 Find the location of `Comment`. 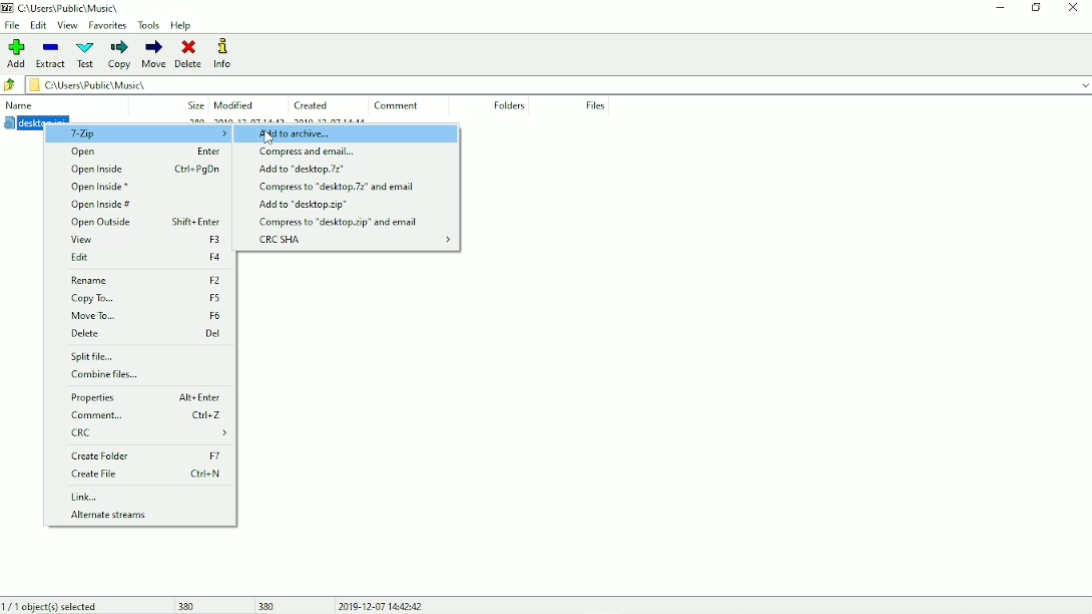

Comment is located at coordinates (145, 416).